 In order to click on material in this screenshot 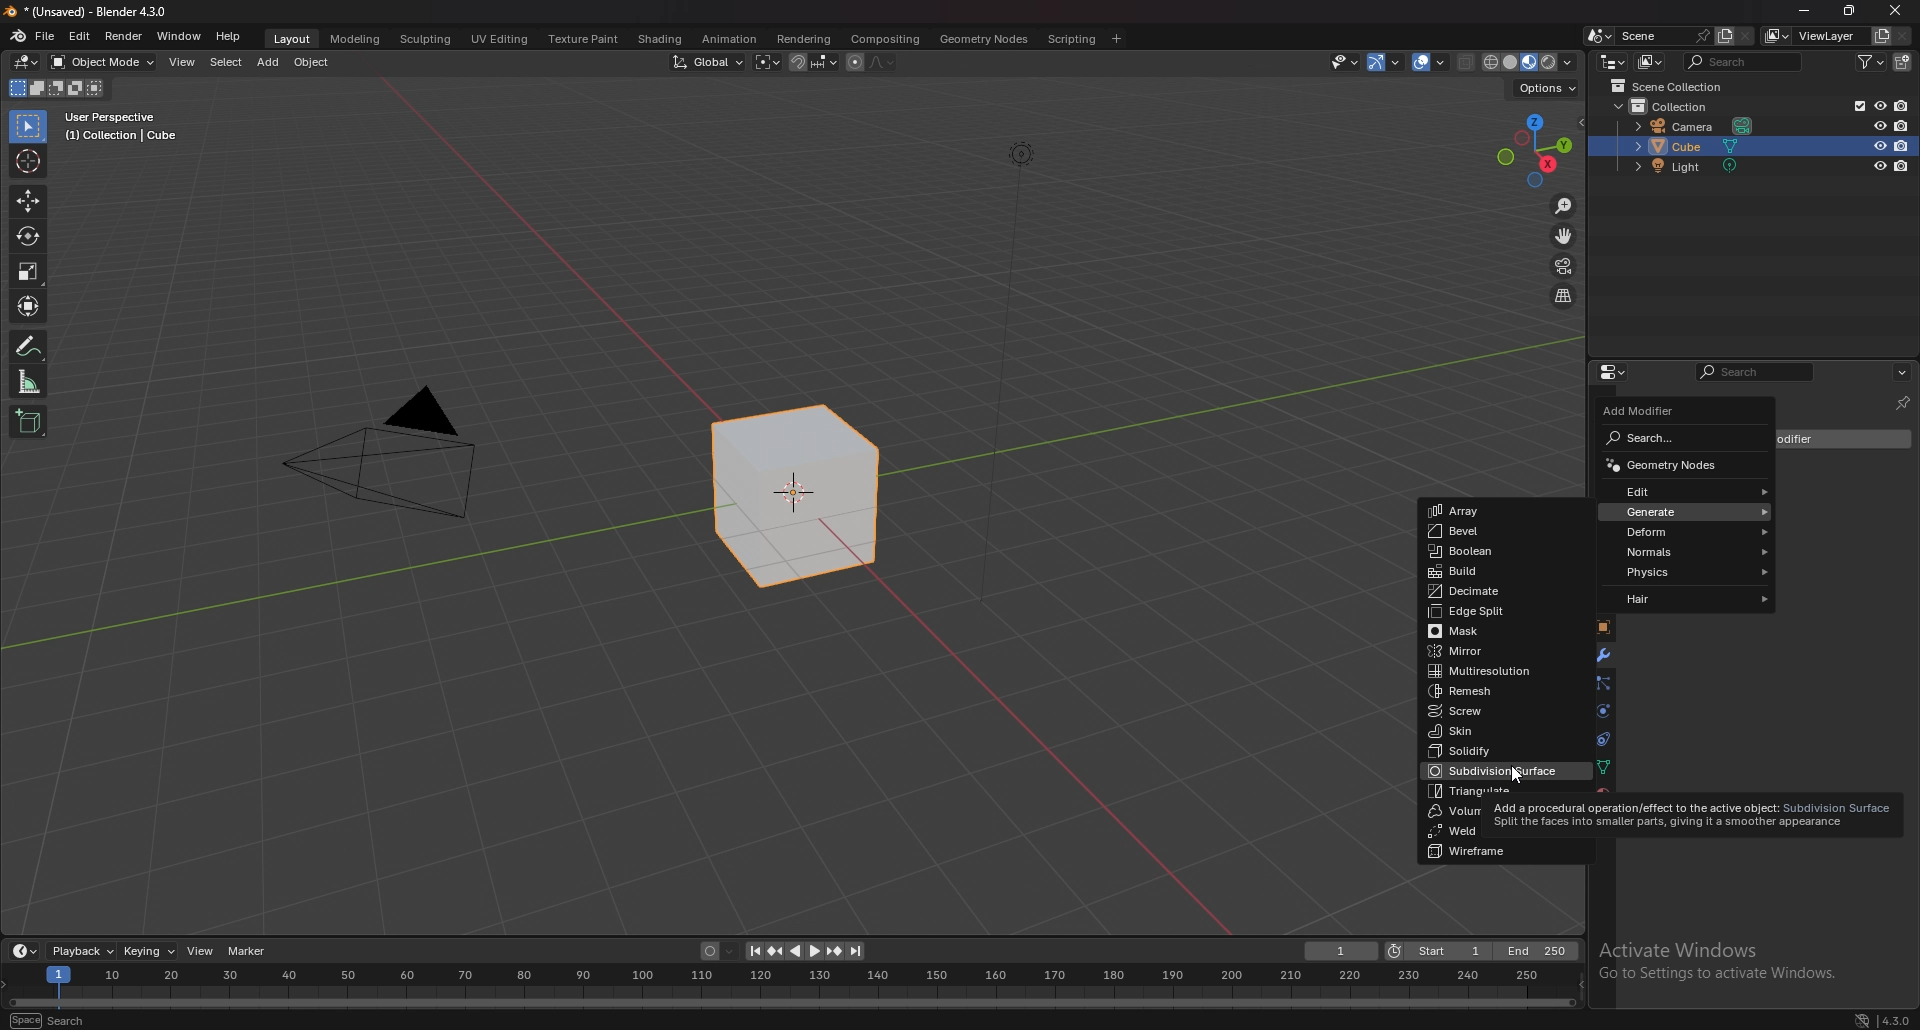, I will do `click(1603, 791)`.